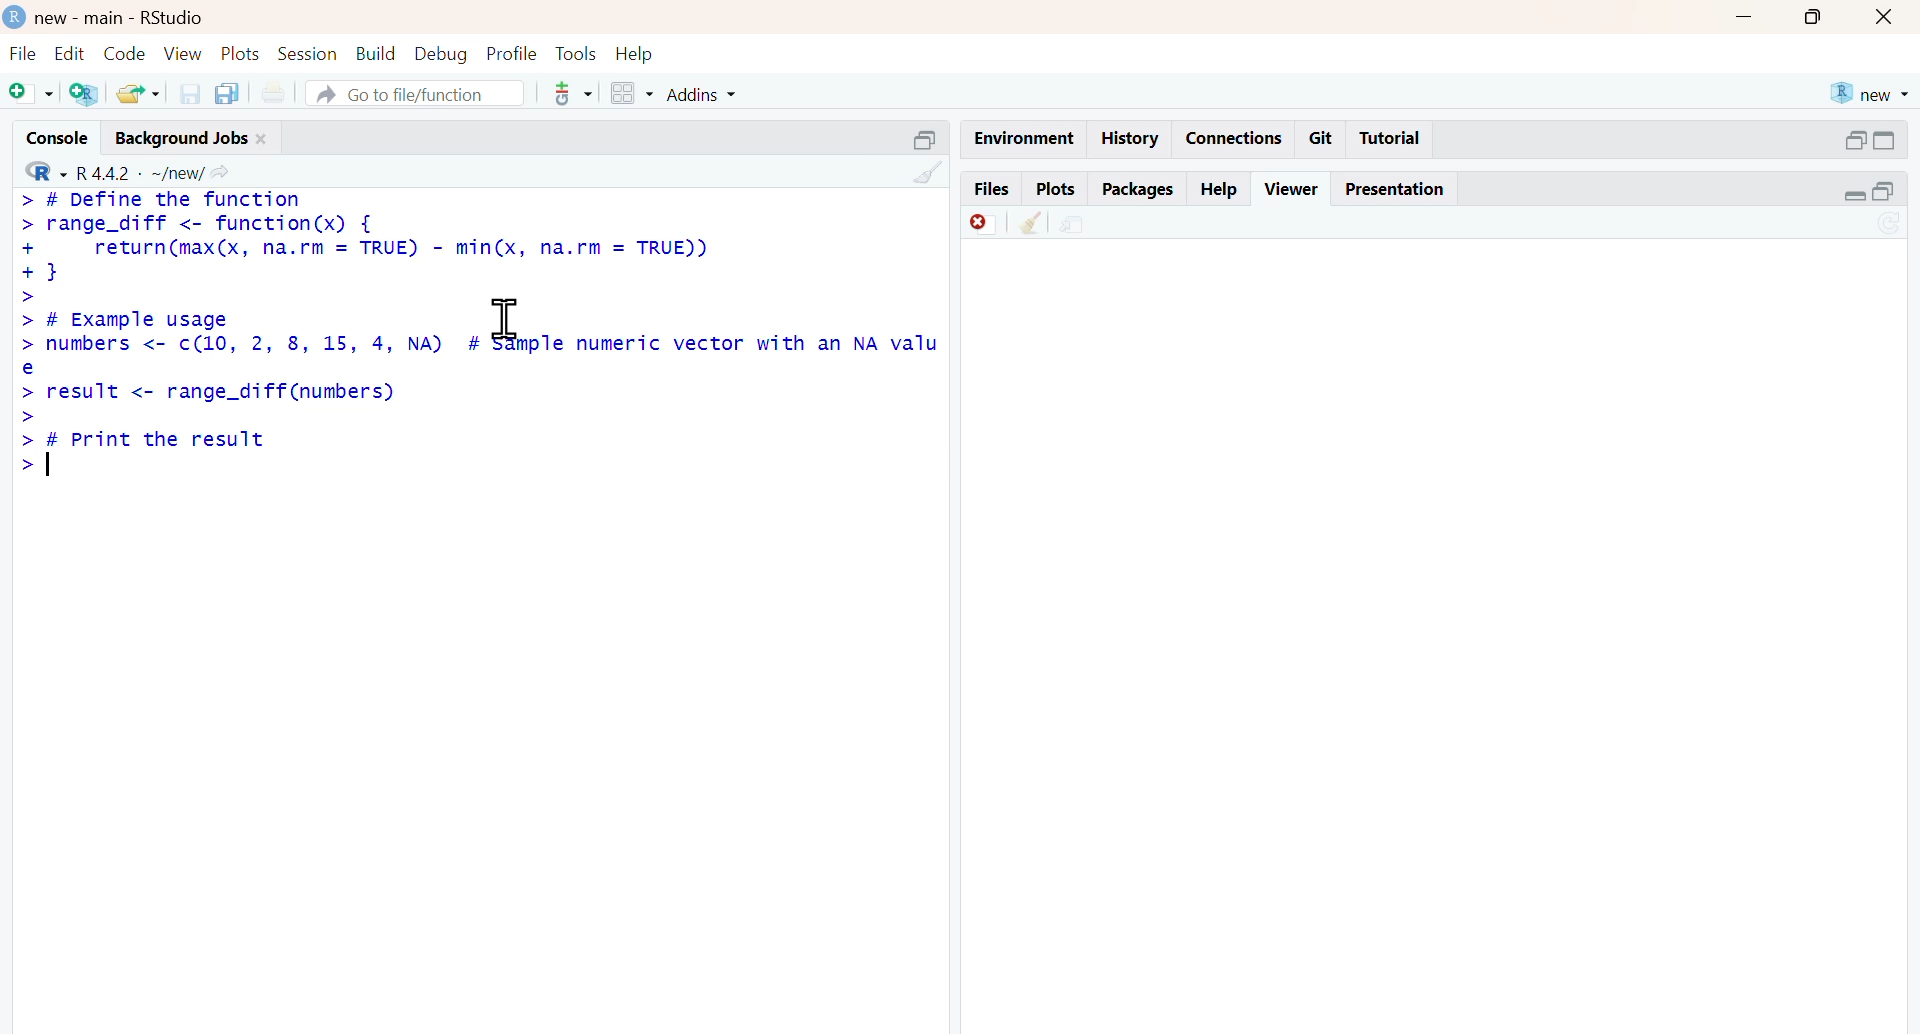 This screenshot has height=1034, width=1920. What do you see at coordinates (1235, 139) in the screenshot?
I see `connections` at bounding box center [1235, 139].